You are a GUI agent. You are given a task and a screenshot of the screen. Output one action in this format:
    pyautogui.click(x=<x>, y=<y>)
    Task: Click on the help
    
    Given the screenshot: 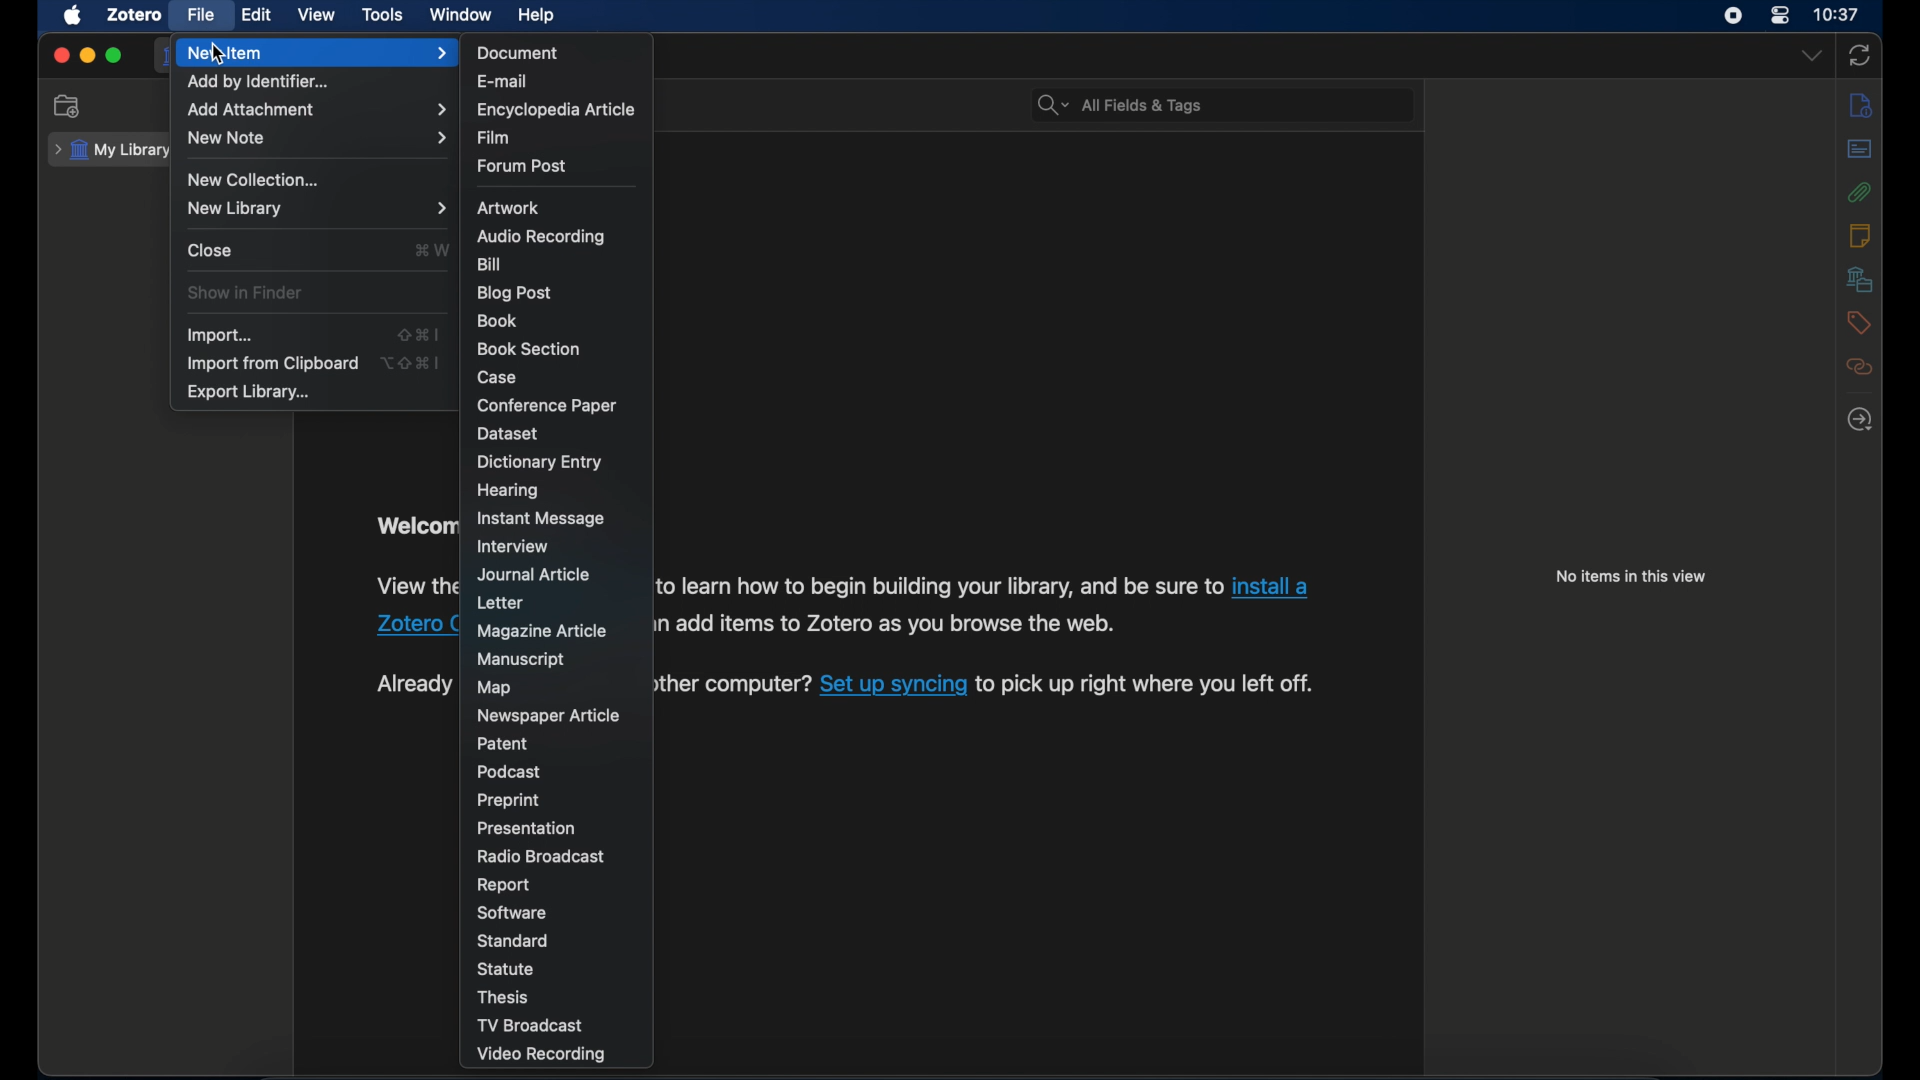 What is the action you would take?
    pyautogui.click(x=535, y=16)
    